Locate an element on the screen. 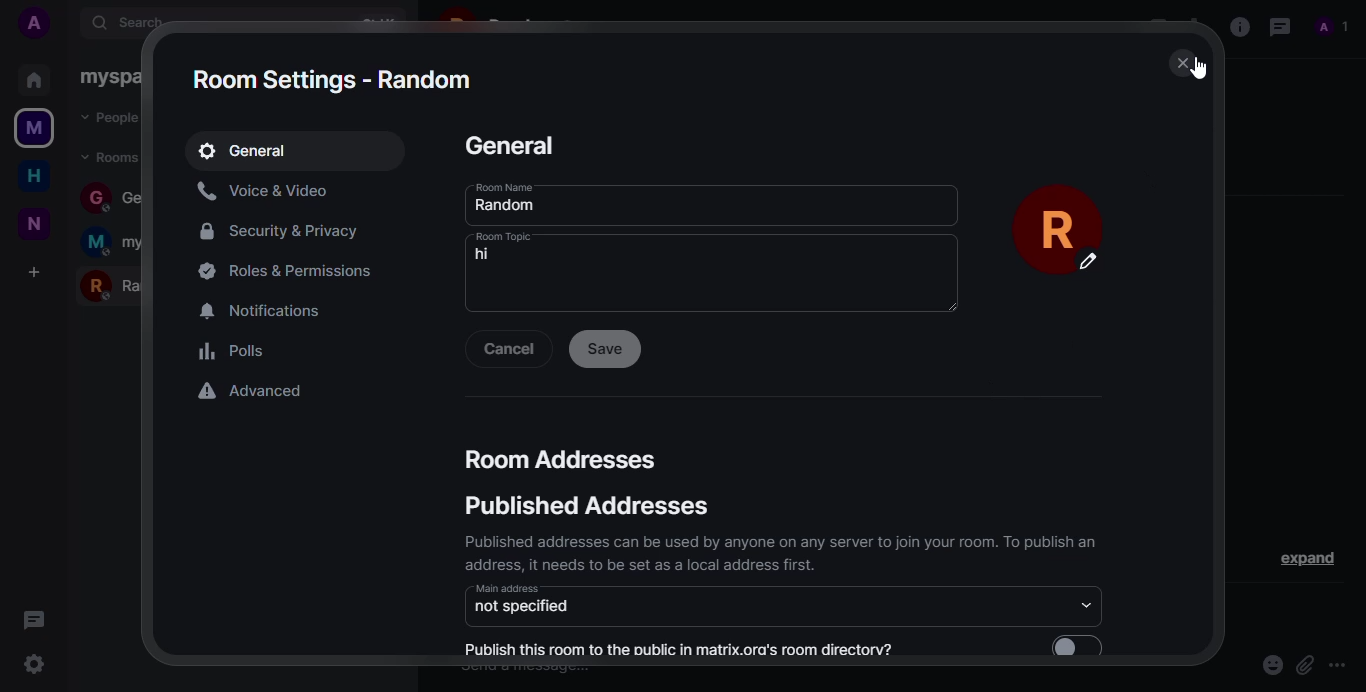 This screenshot has width=1366, height=692. settings is located at coordinates (34, 663).